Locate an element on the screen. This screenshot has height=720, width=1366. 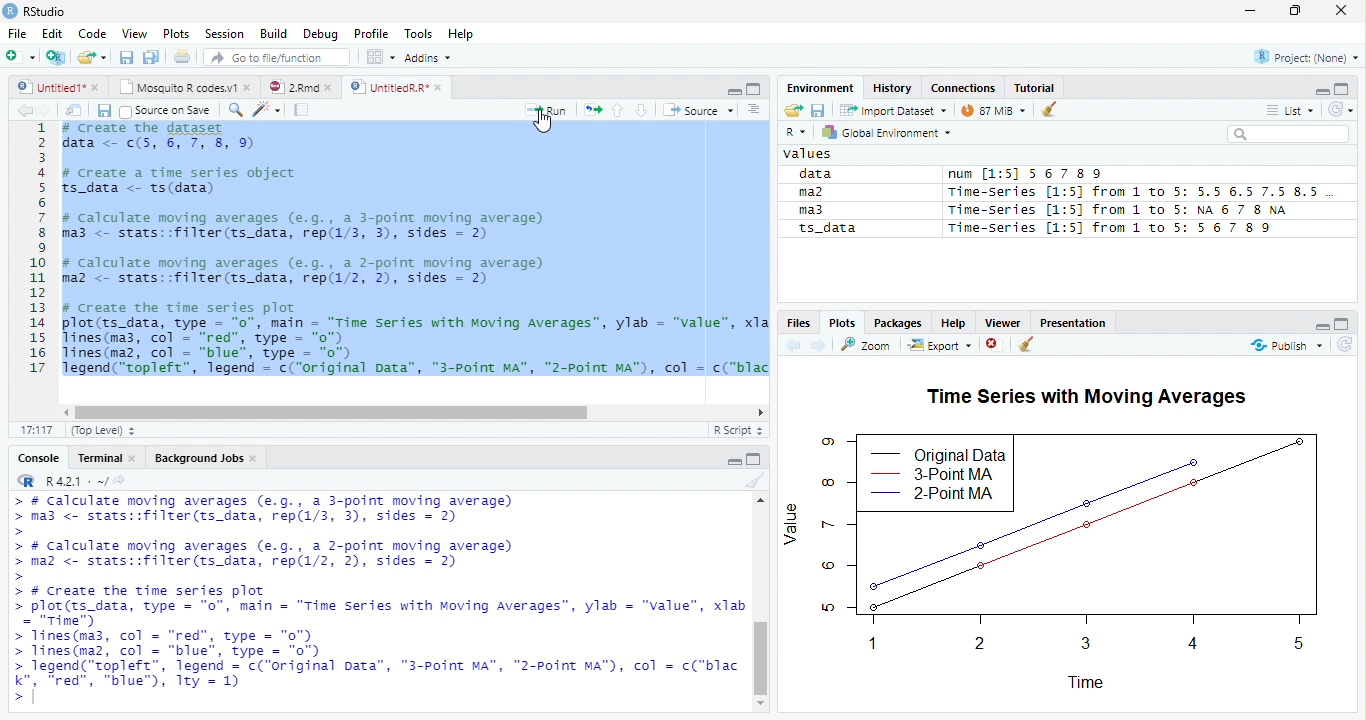
values is located at coordinates (810, 153).